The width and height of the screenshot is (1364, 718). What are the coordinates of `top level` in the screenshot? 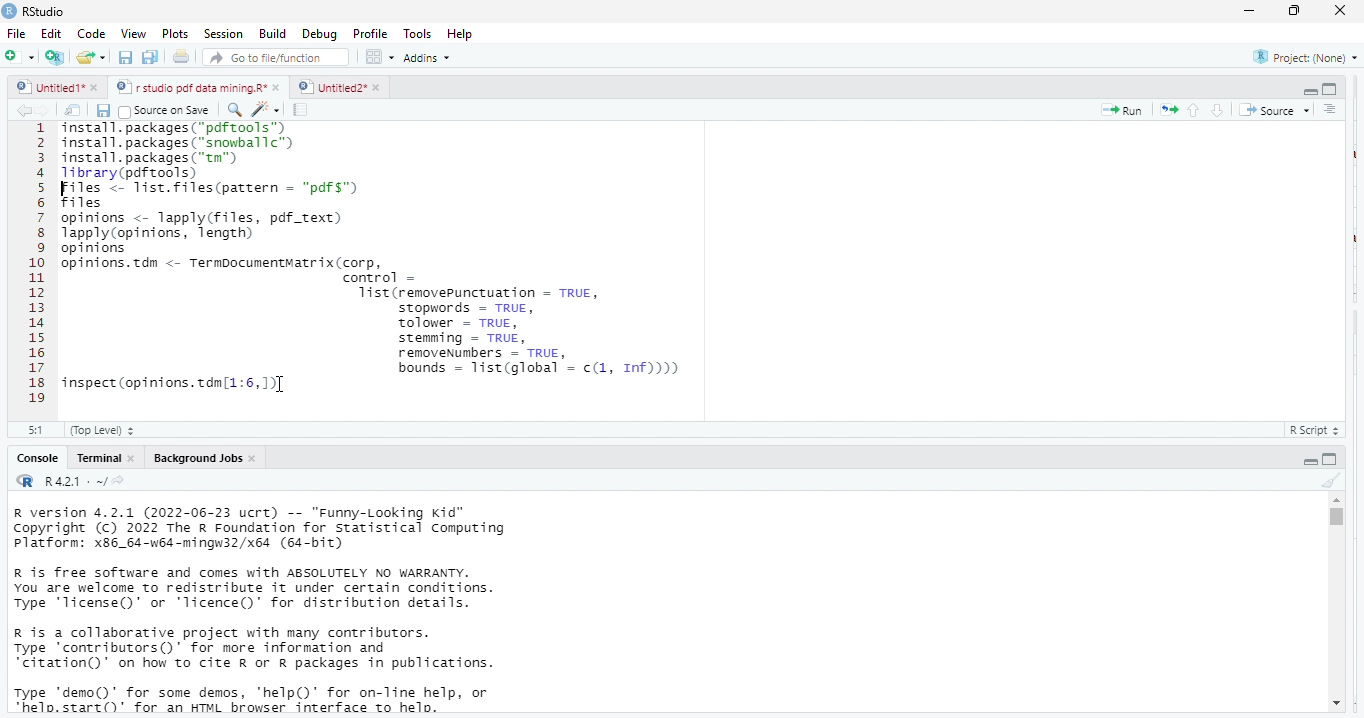 It's located at (108, 430).